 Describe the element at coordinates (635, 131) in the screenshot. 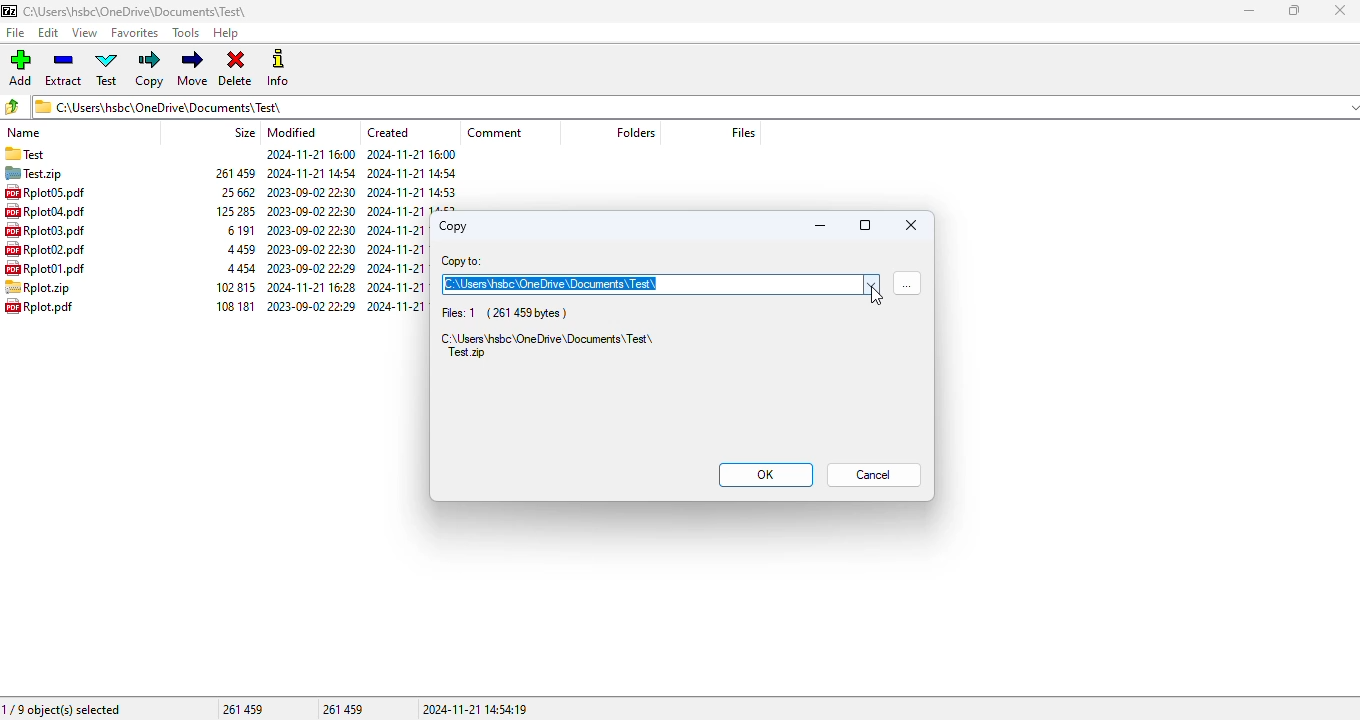

I see `folders` at that location.